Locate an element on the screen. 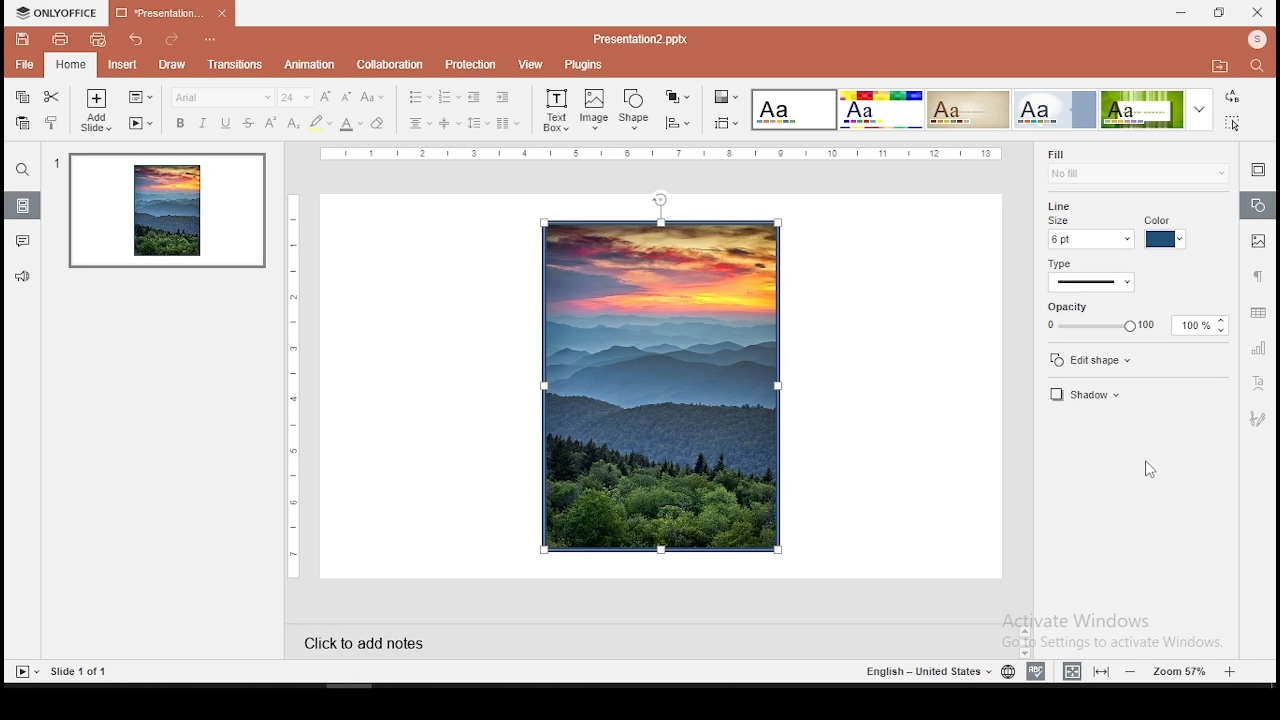 This screenshot has width=1280, height=720. replace is located at coordinates (1232, 97).